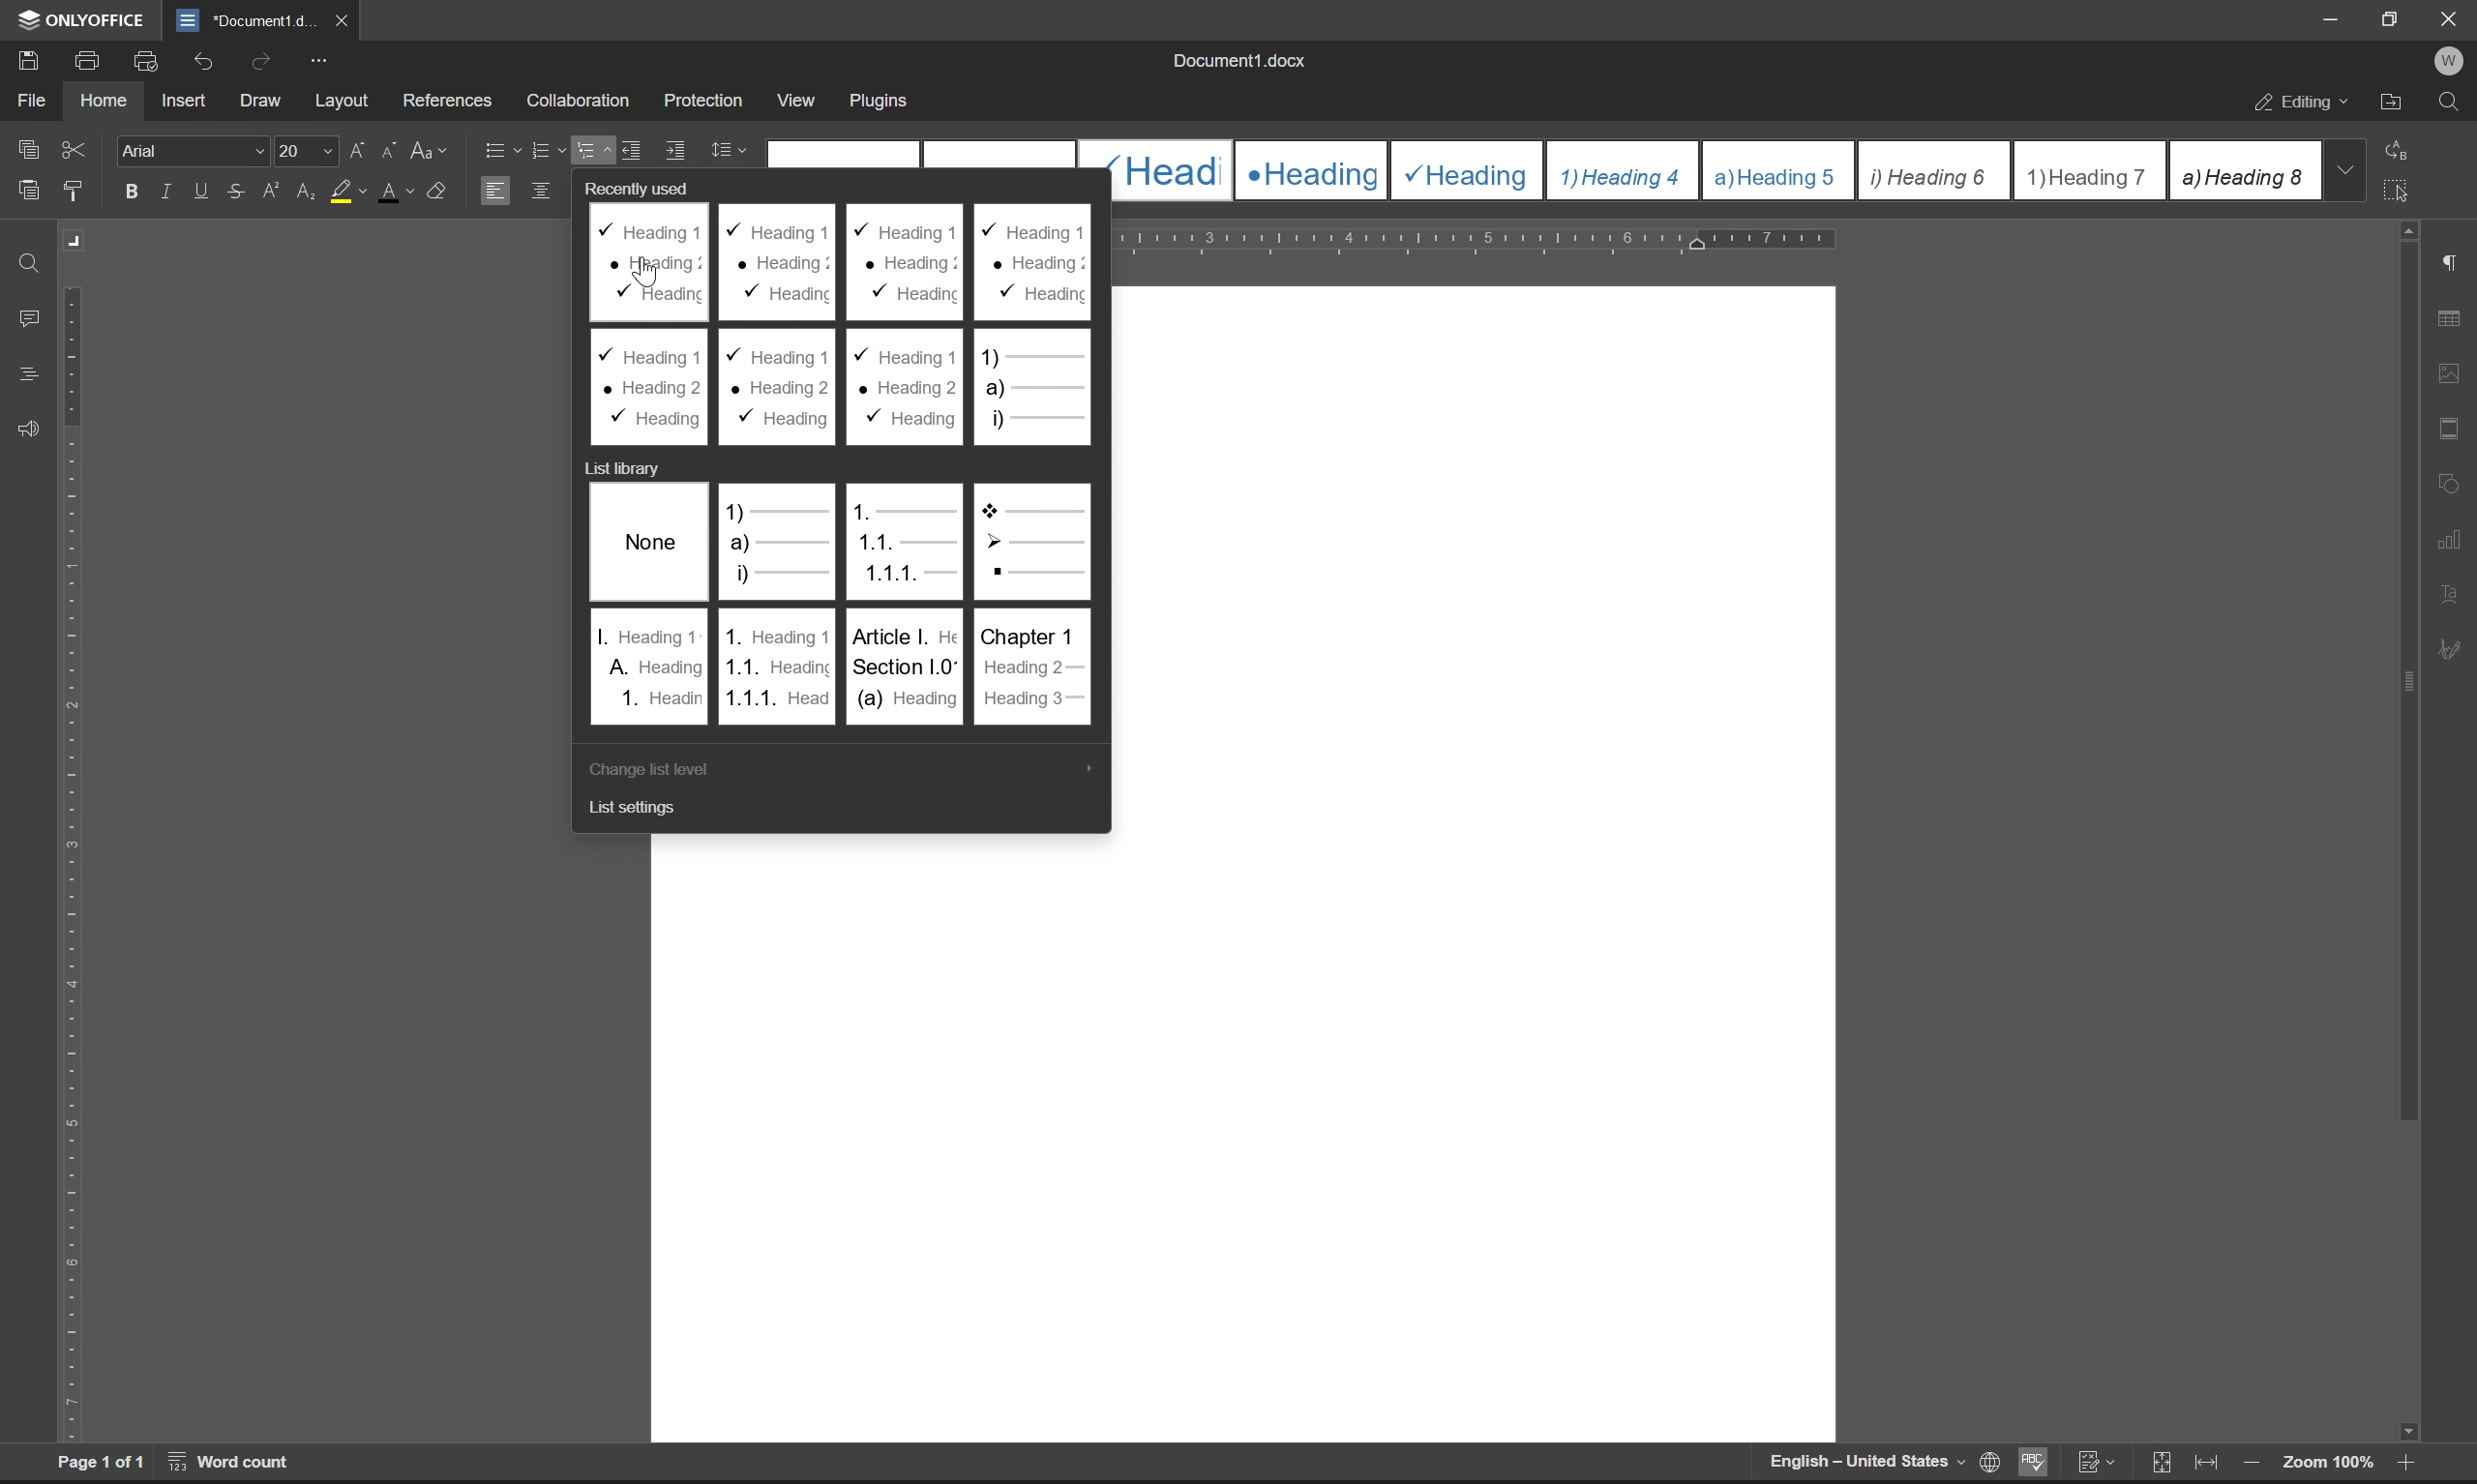 This screenshot has width=2477, height=1484. What do you see at coordinates (646, 186) in the screenshot?
I see `recently used` at bounding box center [646, 186].